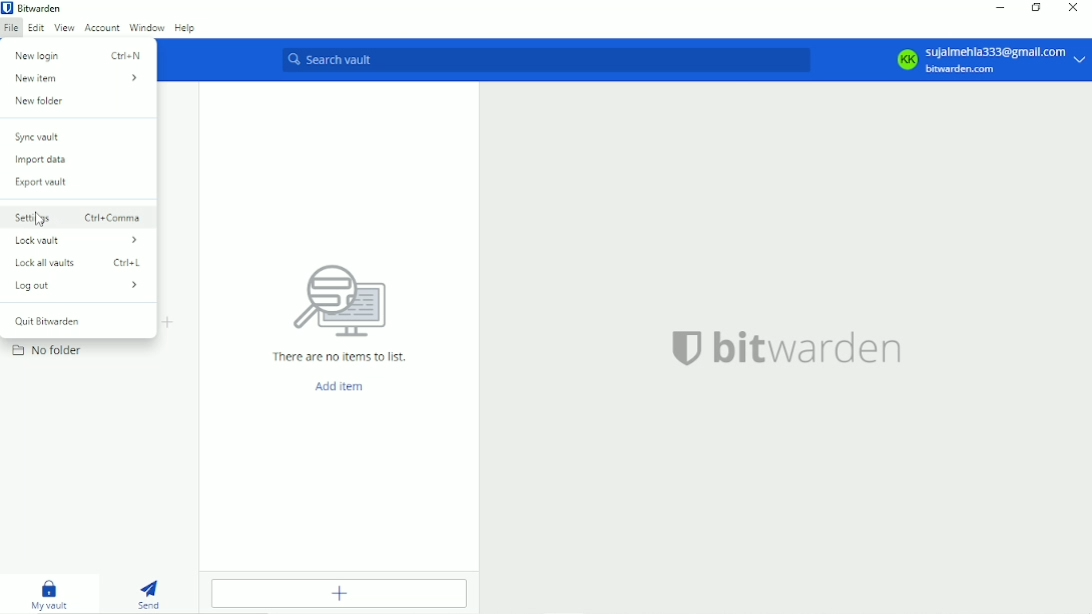 This screenshot has width=1092, height=614. Describe the element at coordinates (147, 27) in the screenshot. I see `Window` at that location.